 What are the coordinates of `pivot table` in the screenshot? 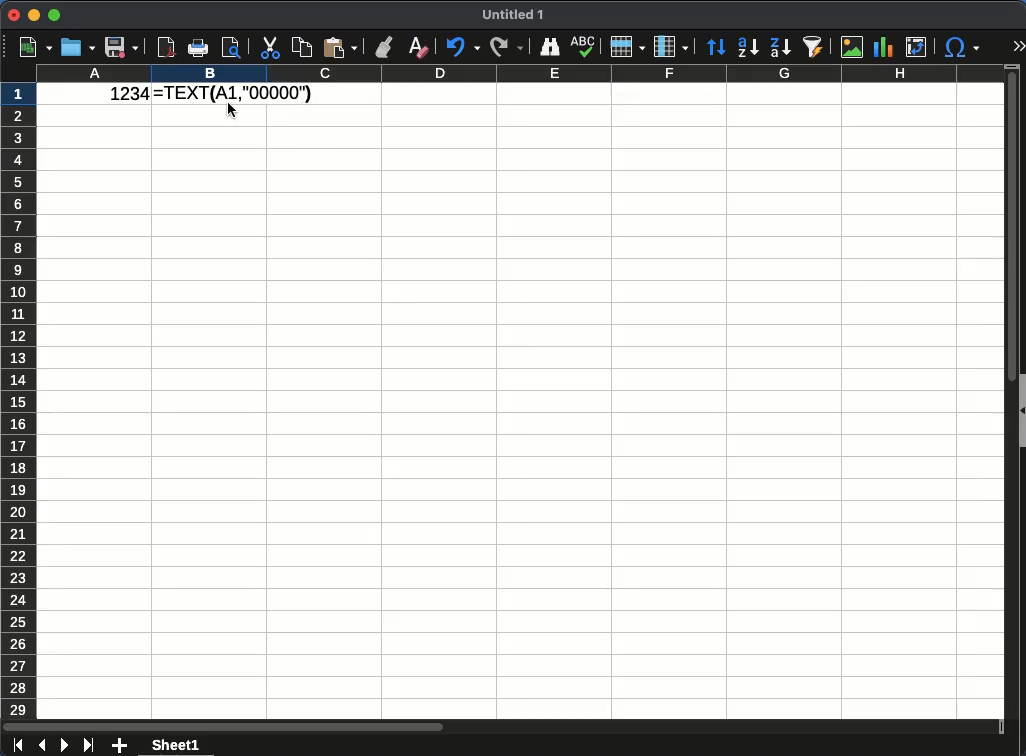 It's located at (918, 47).